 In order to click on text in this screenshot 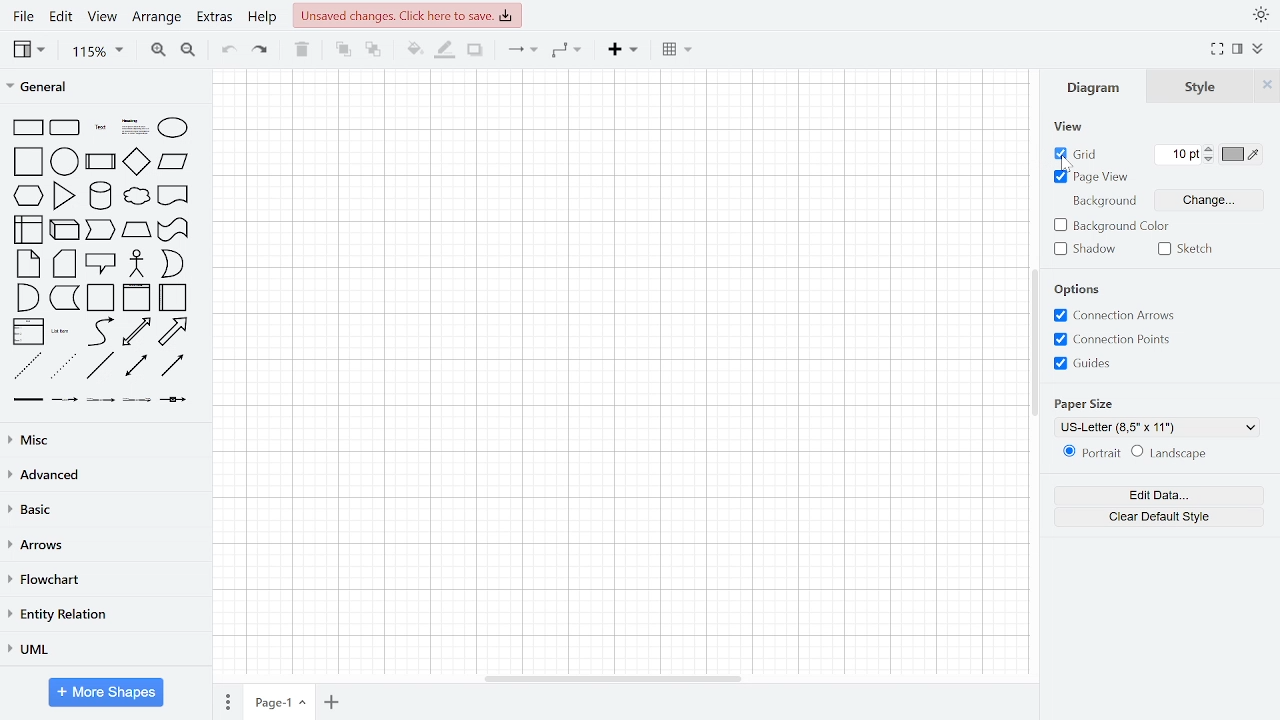, I will do `click(99, 126)`.